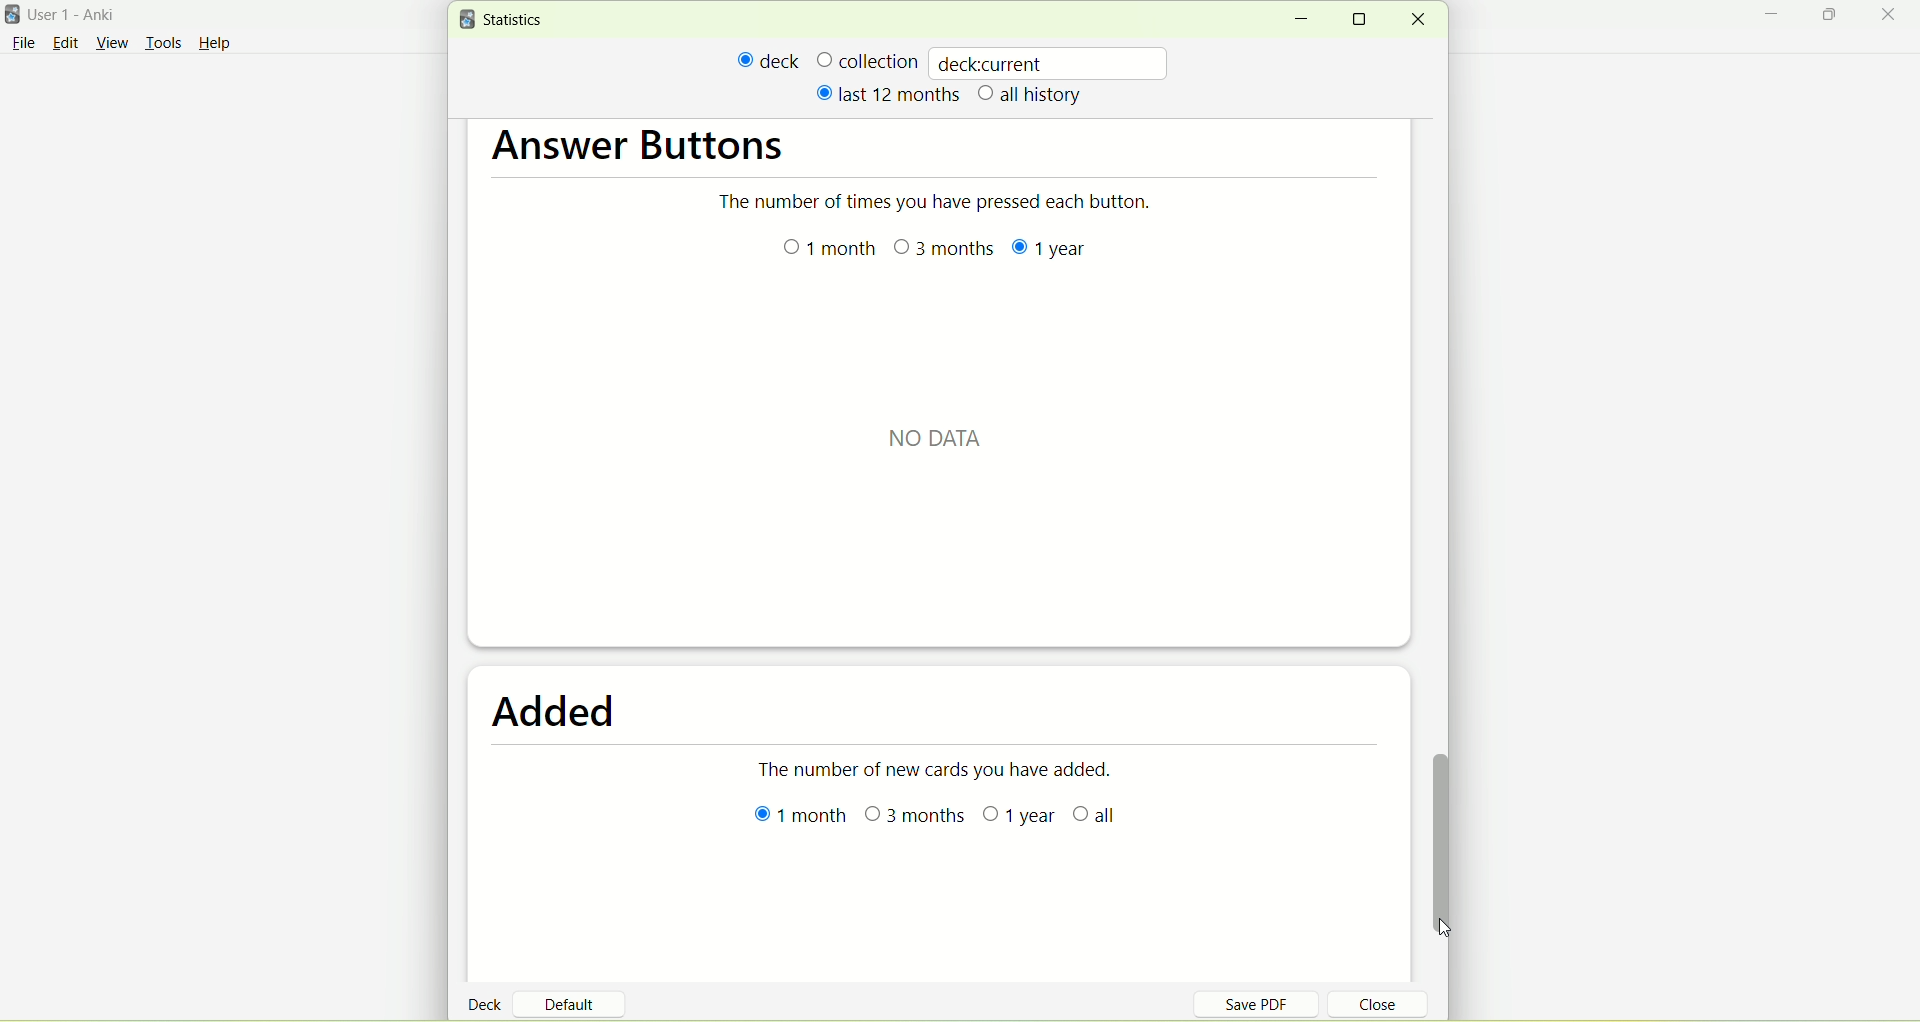 The image size is (1920, 1022). I want to click on tools, so click(163, 45).